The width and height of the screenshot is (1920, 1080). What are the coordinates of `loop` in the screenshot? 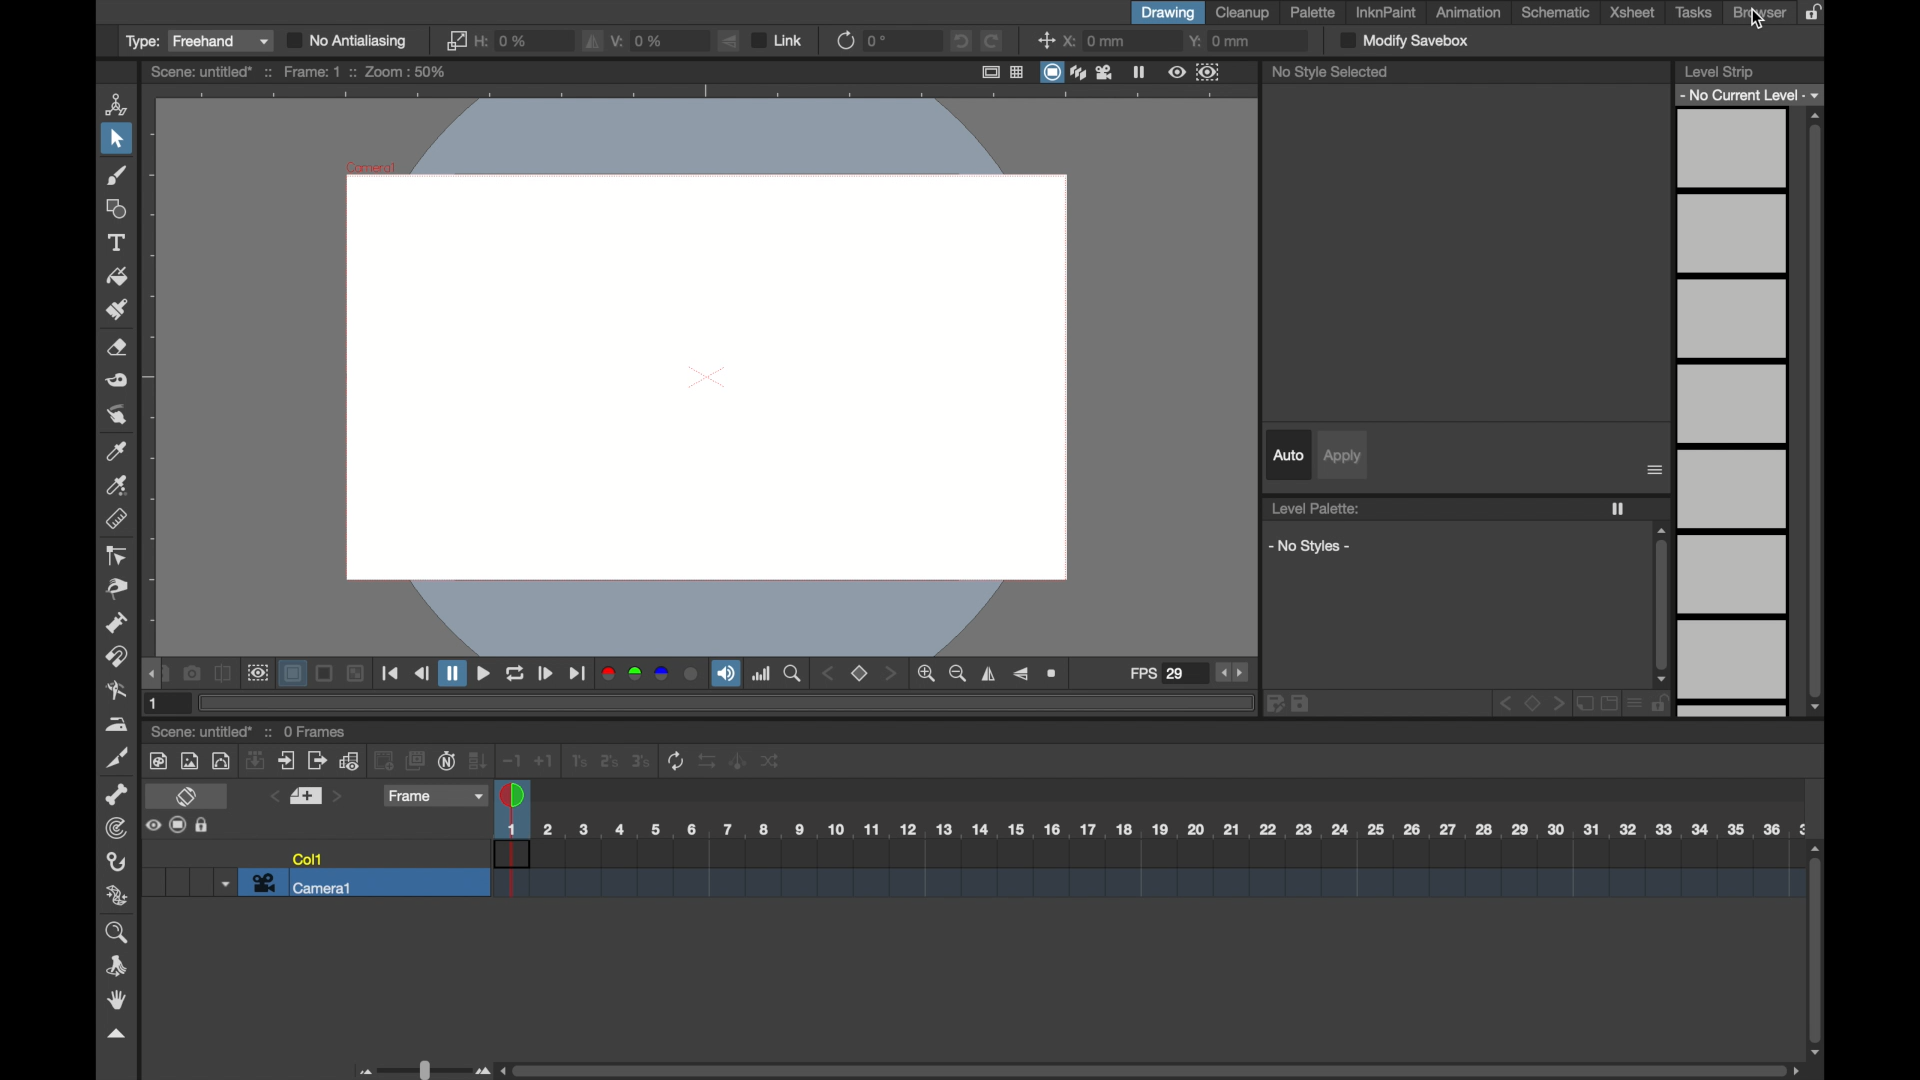 It's located at (515, 674).